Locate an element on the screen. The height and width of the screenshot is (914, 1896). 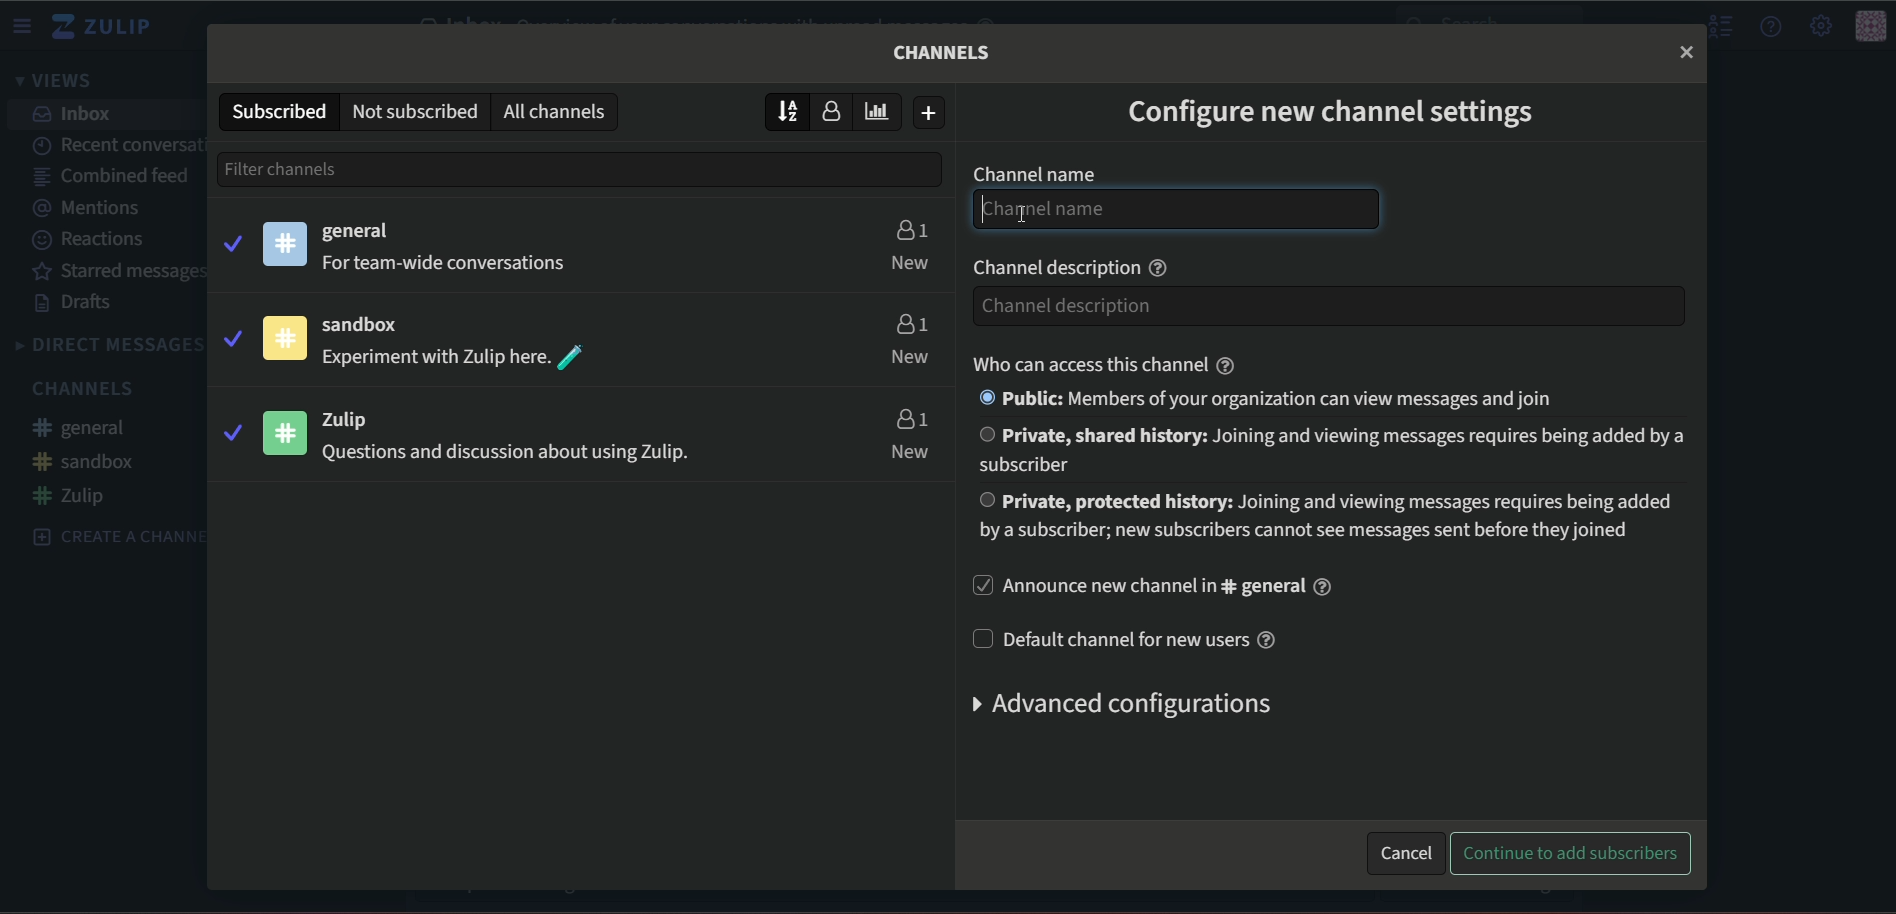
DIRECT MESSAGES is located at coordinates (103, 345).